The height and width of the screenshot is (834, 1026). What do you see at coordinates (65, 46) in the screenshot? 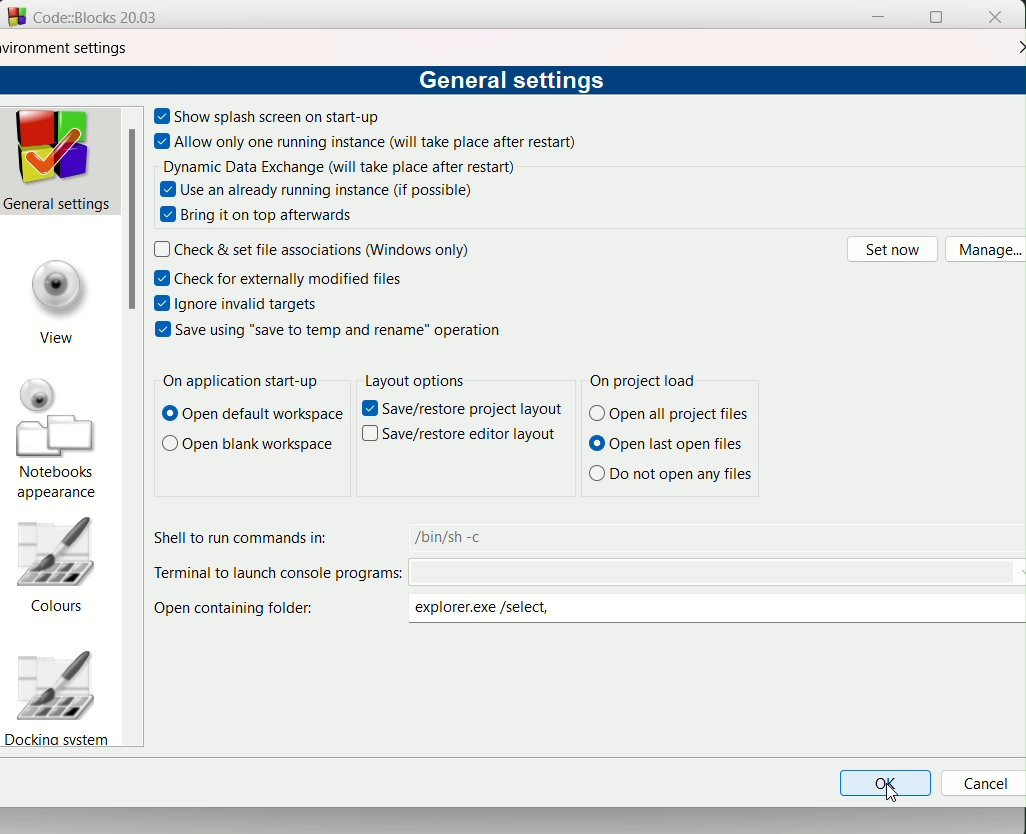
I see `environment settings` at bounding box center [65, 46].